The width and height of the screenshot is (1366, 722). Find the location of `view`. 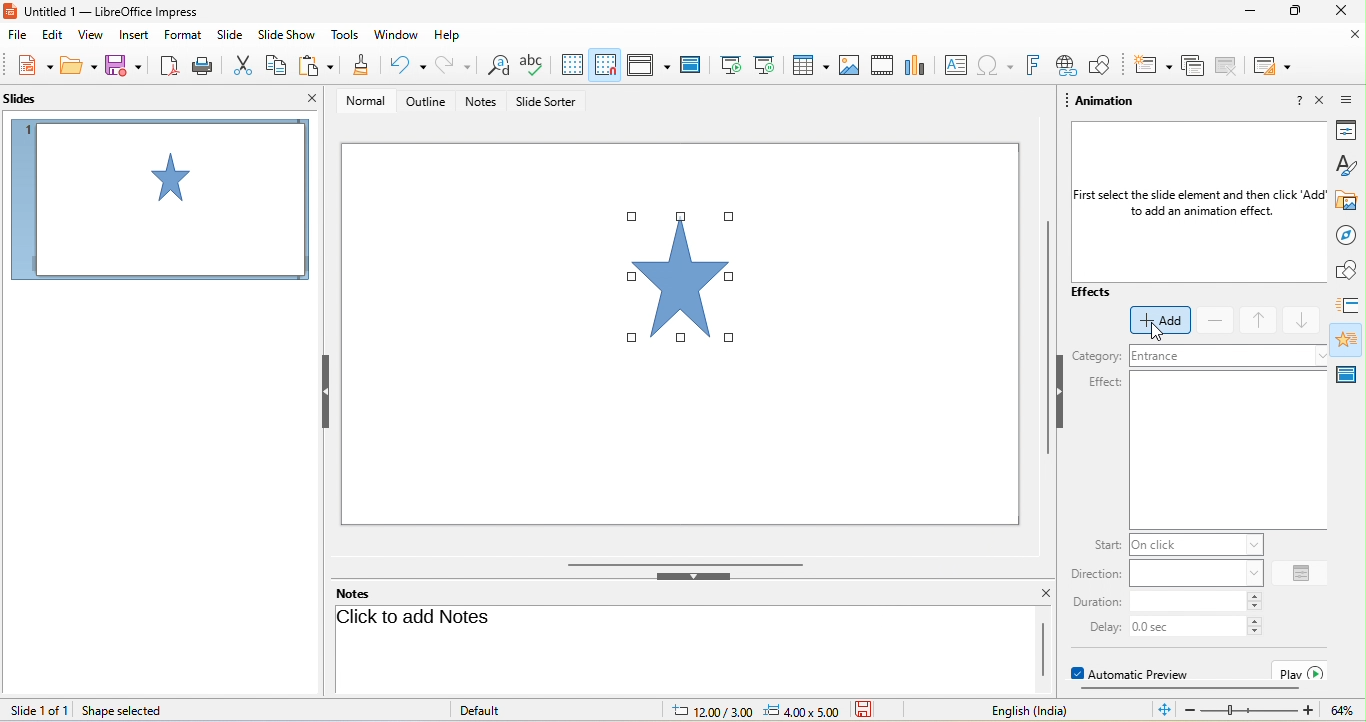

view is located at coordinates (88, 36).